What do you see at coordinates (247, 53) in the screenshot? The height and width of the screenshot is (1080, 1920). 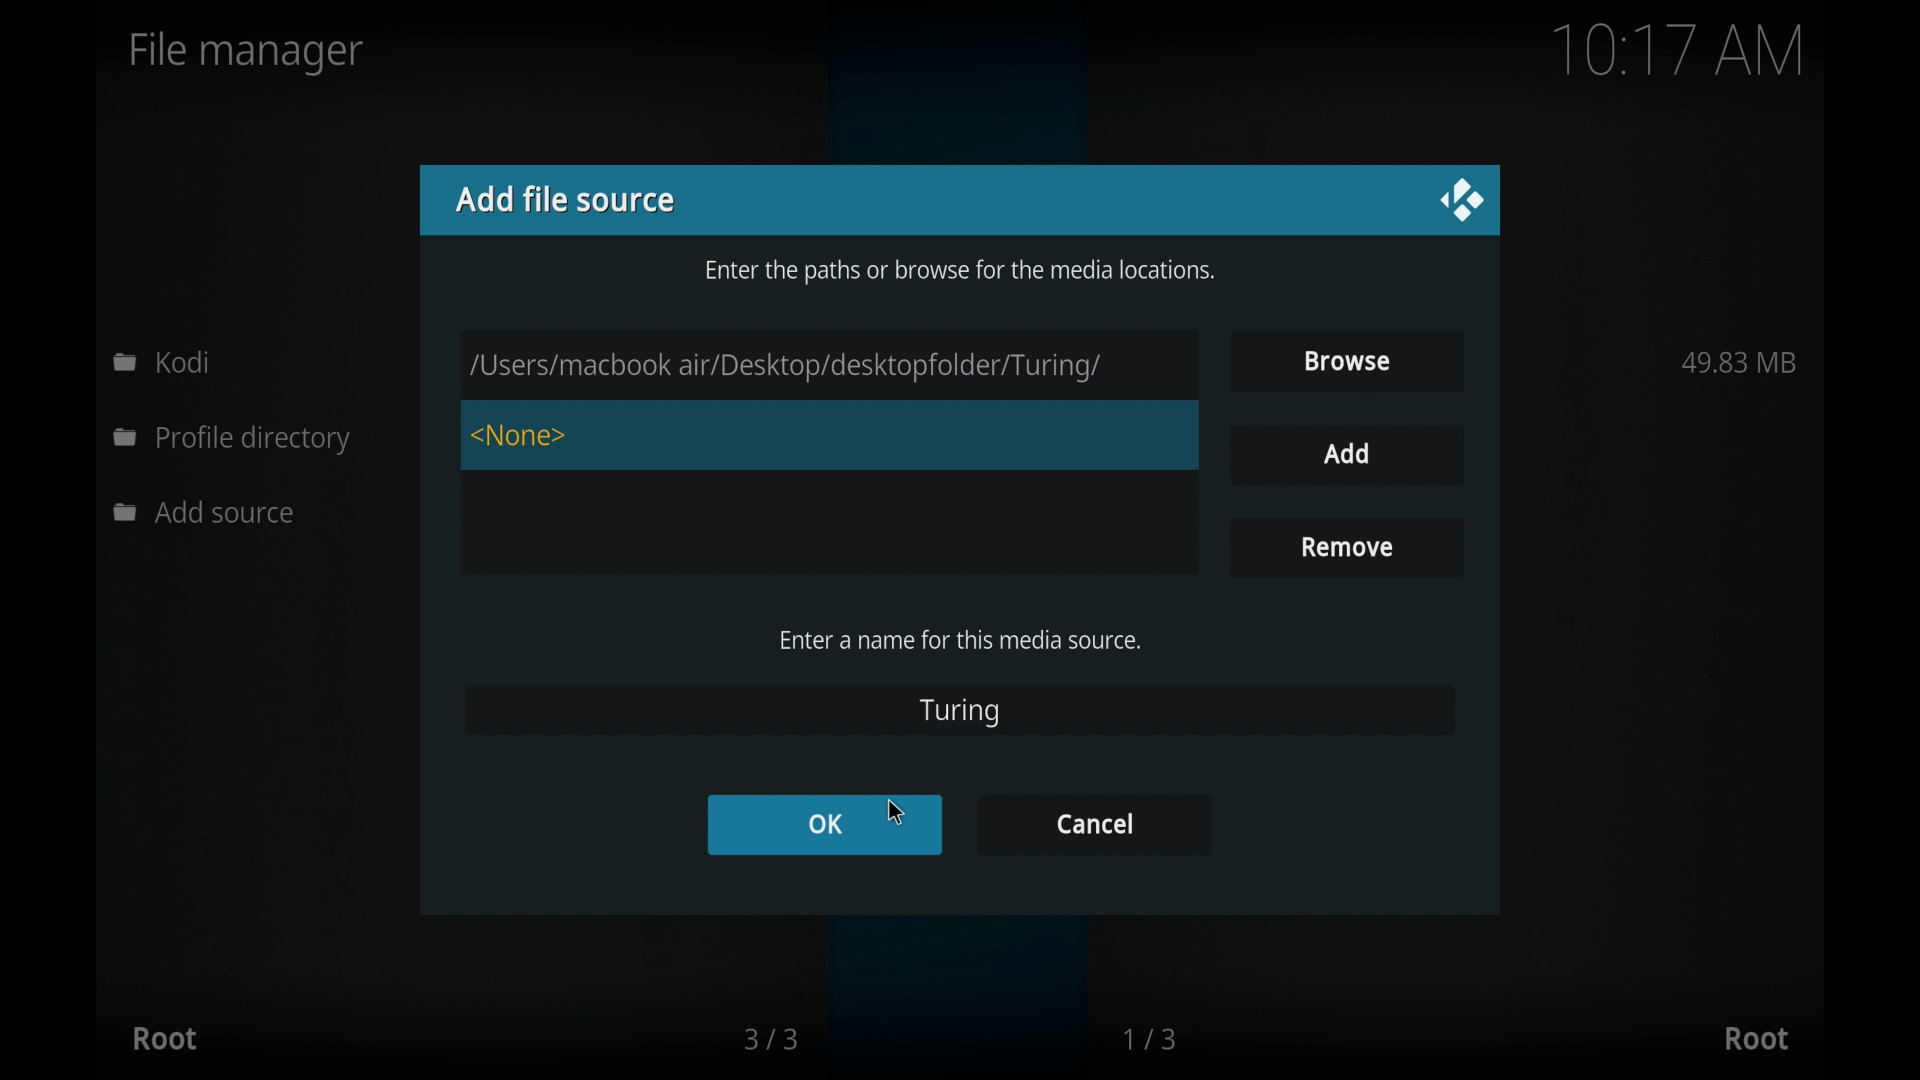 I see `file manager` at bounding box center [247, 53].